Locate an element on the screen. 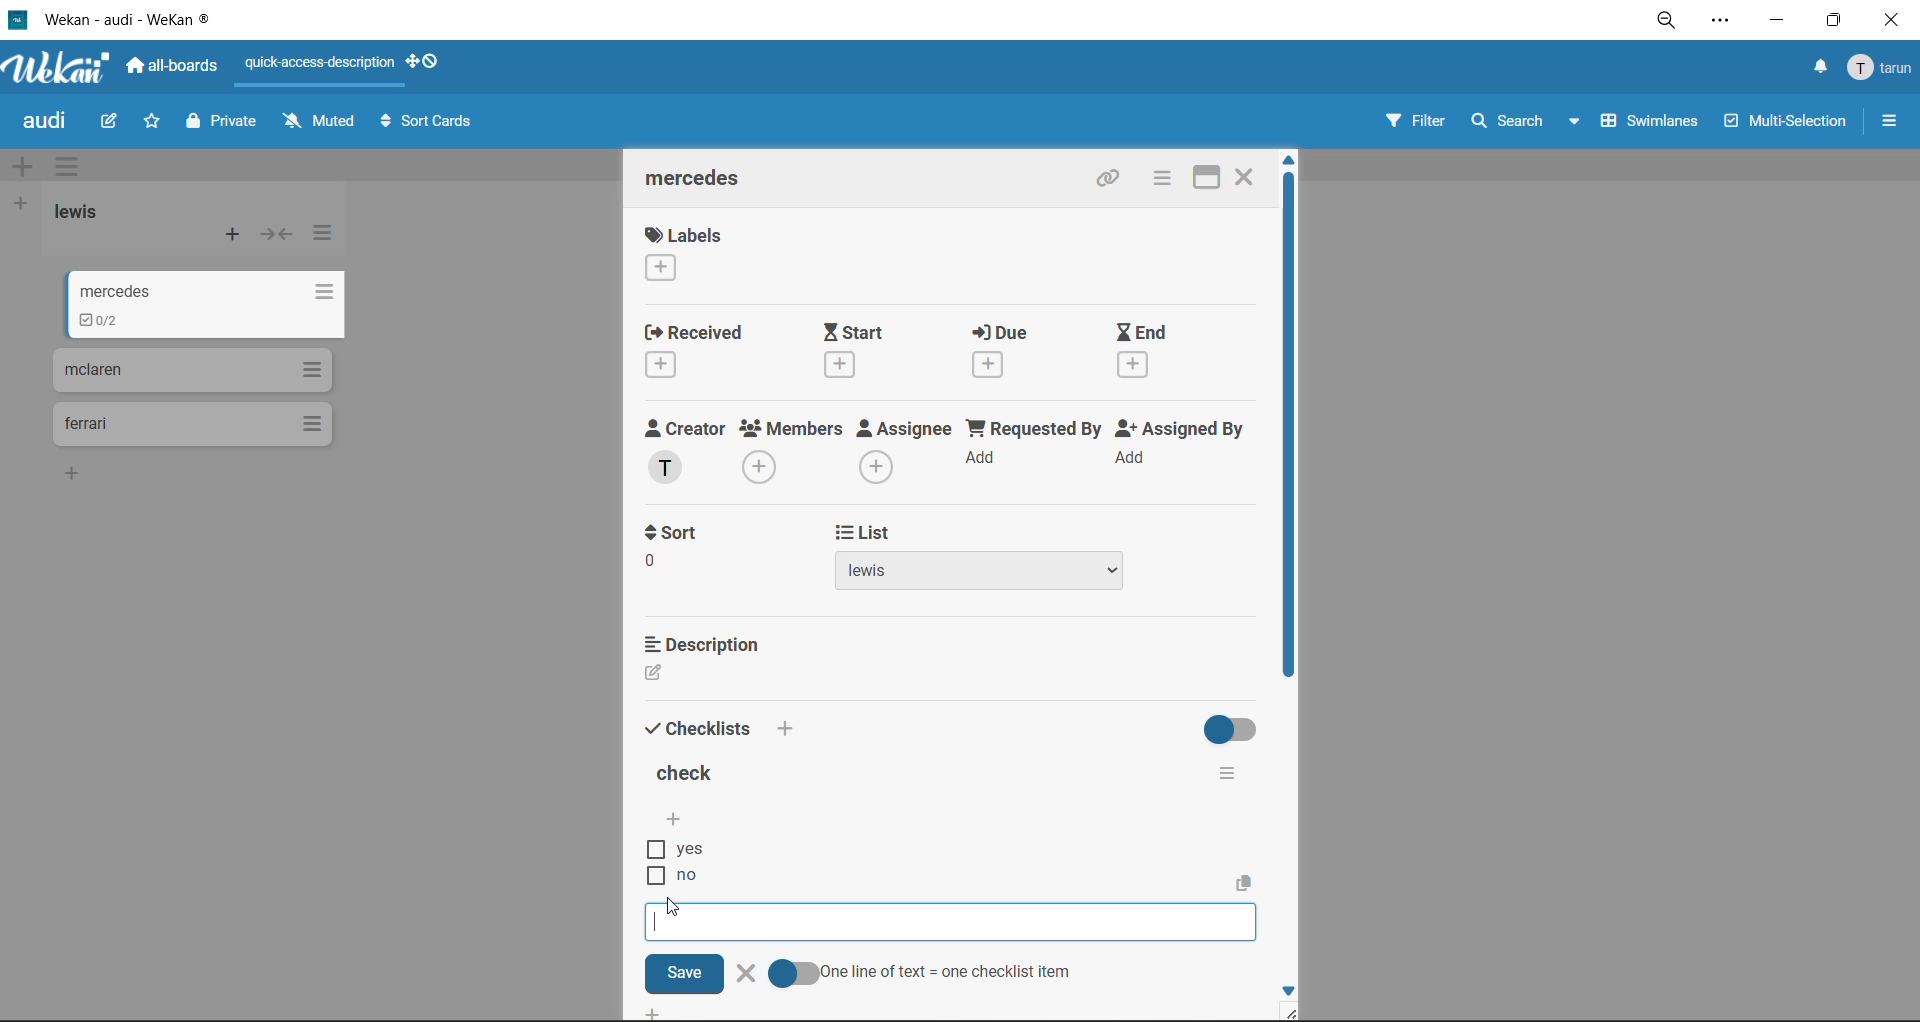  list actions is located at coordinates (313, 423).